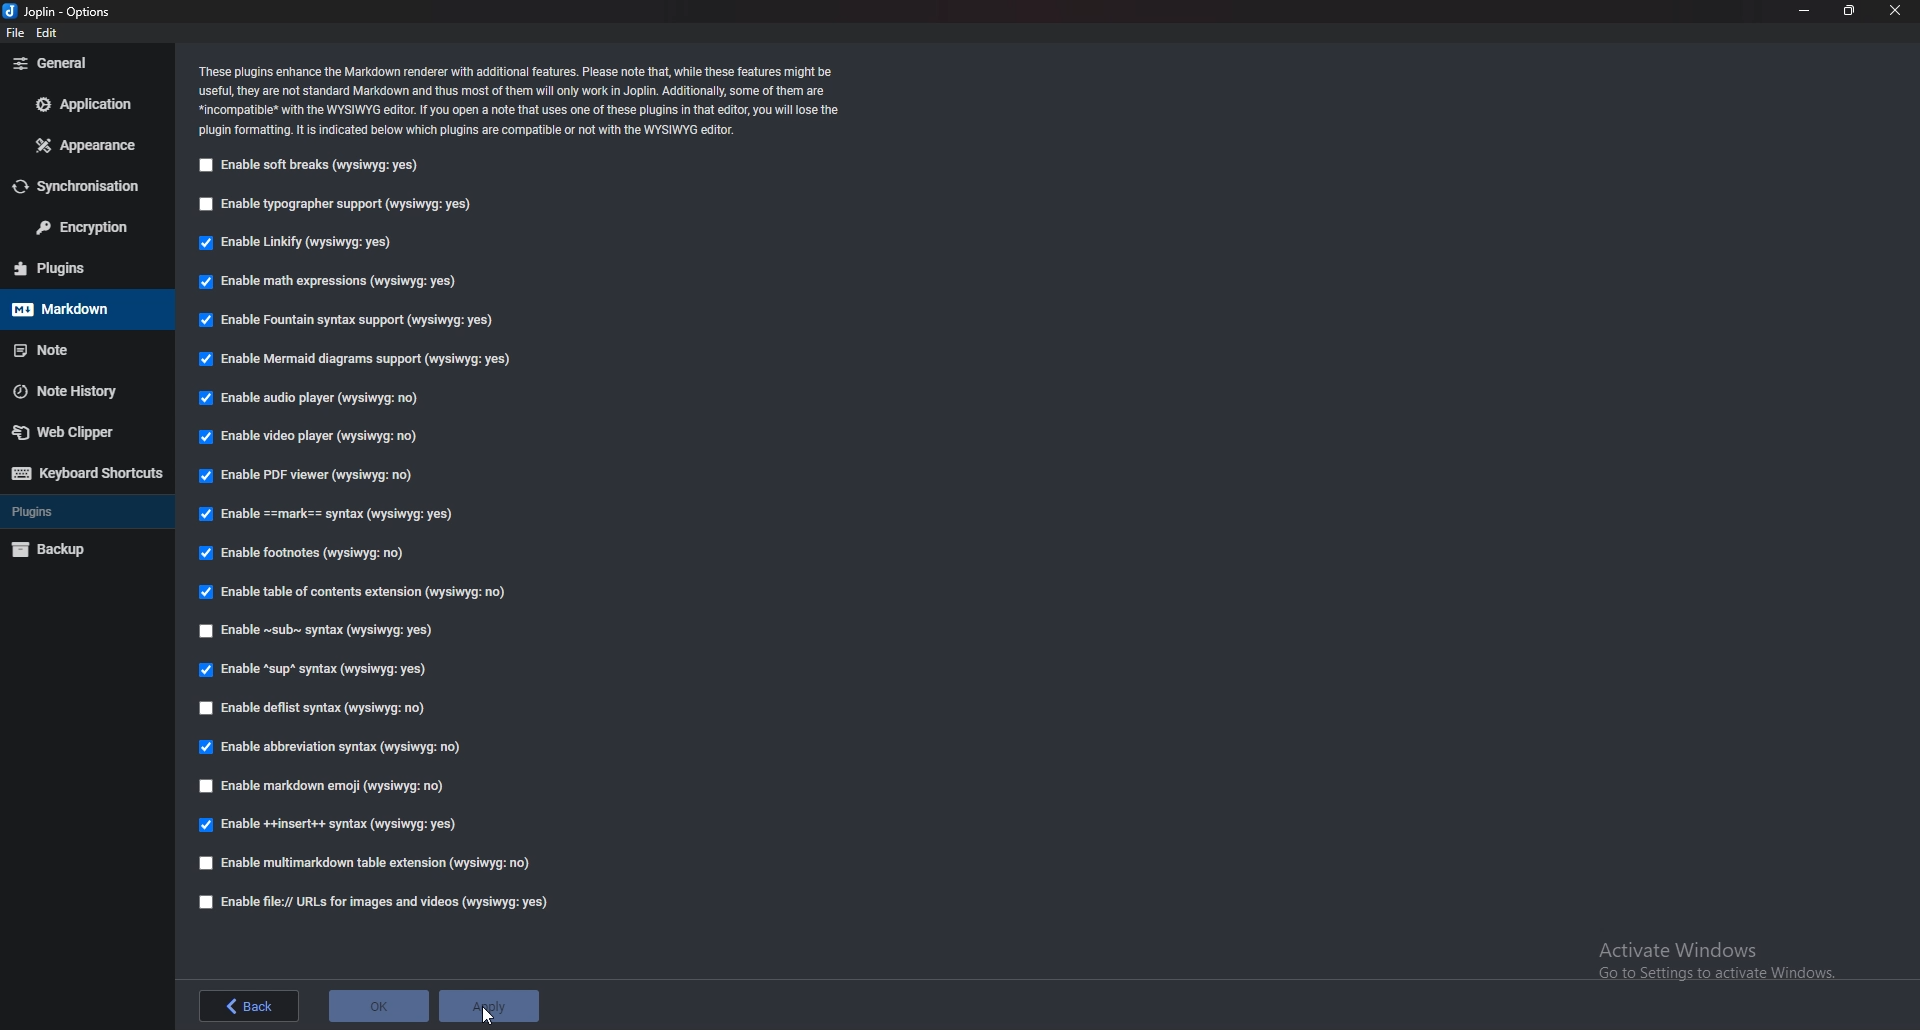 Image resolution: width=1920 pixels, height=1030 pixels. Describe the element at coordinates (343, 746) in the screenshot. I see `enable abbreviation syntax` at that location.